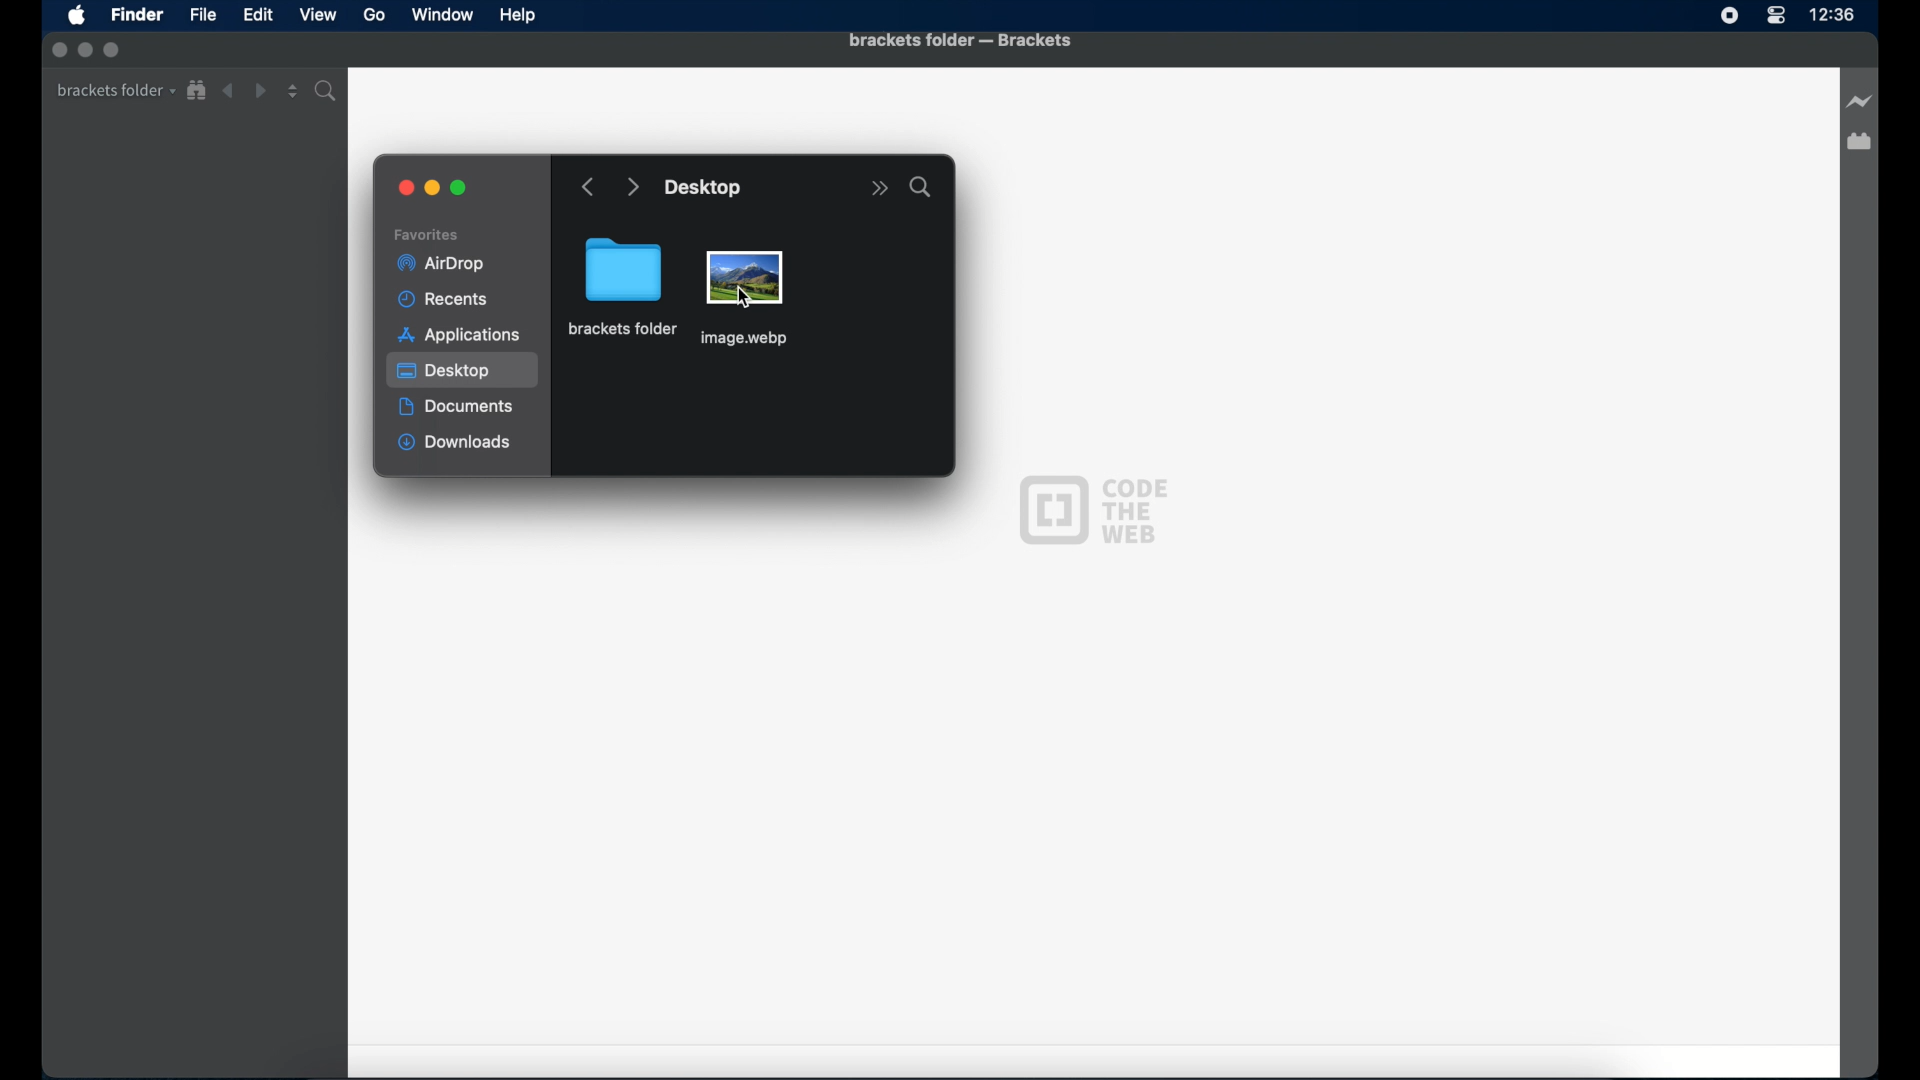 This screenshot has height=1080, width=1920. Describe the element at coordinates (258, 16) in the screenshot. I see `Edit` at that location.